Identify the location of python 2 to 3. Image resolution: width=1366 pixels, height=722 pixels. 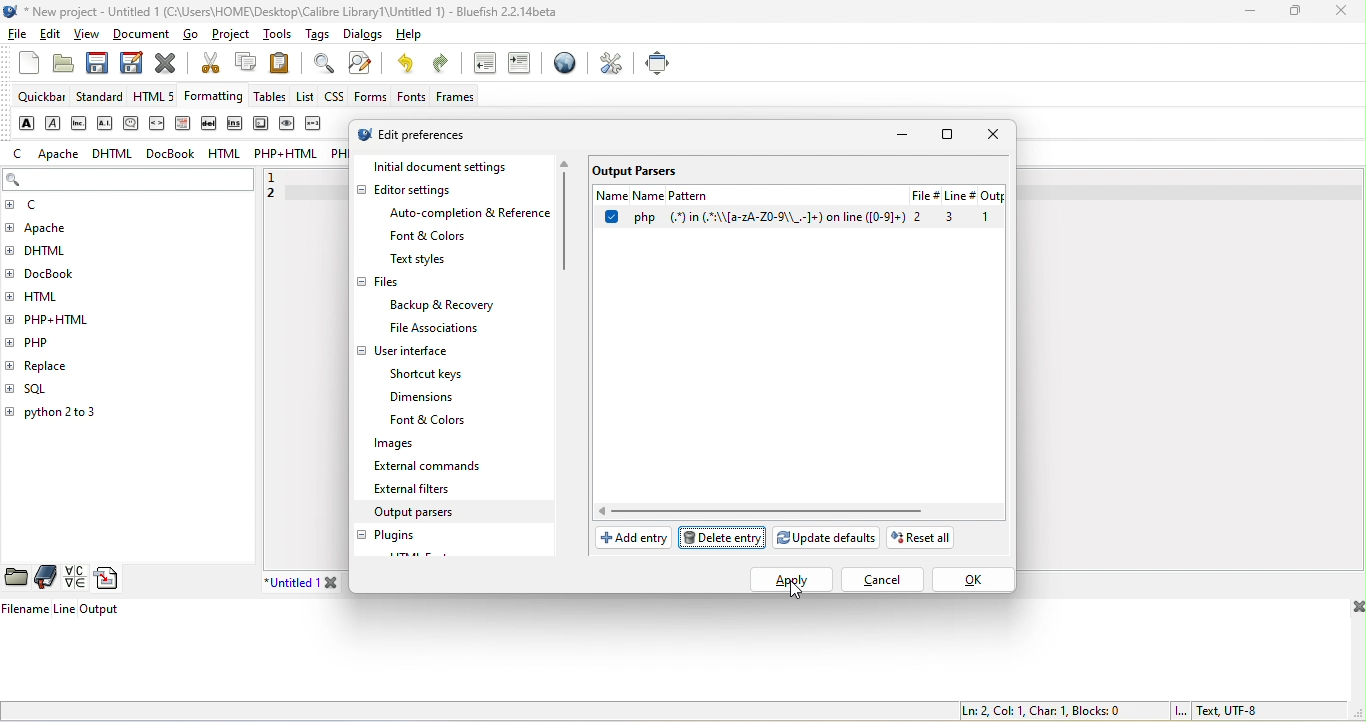
(73, 415).